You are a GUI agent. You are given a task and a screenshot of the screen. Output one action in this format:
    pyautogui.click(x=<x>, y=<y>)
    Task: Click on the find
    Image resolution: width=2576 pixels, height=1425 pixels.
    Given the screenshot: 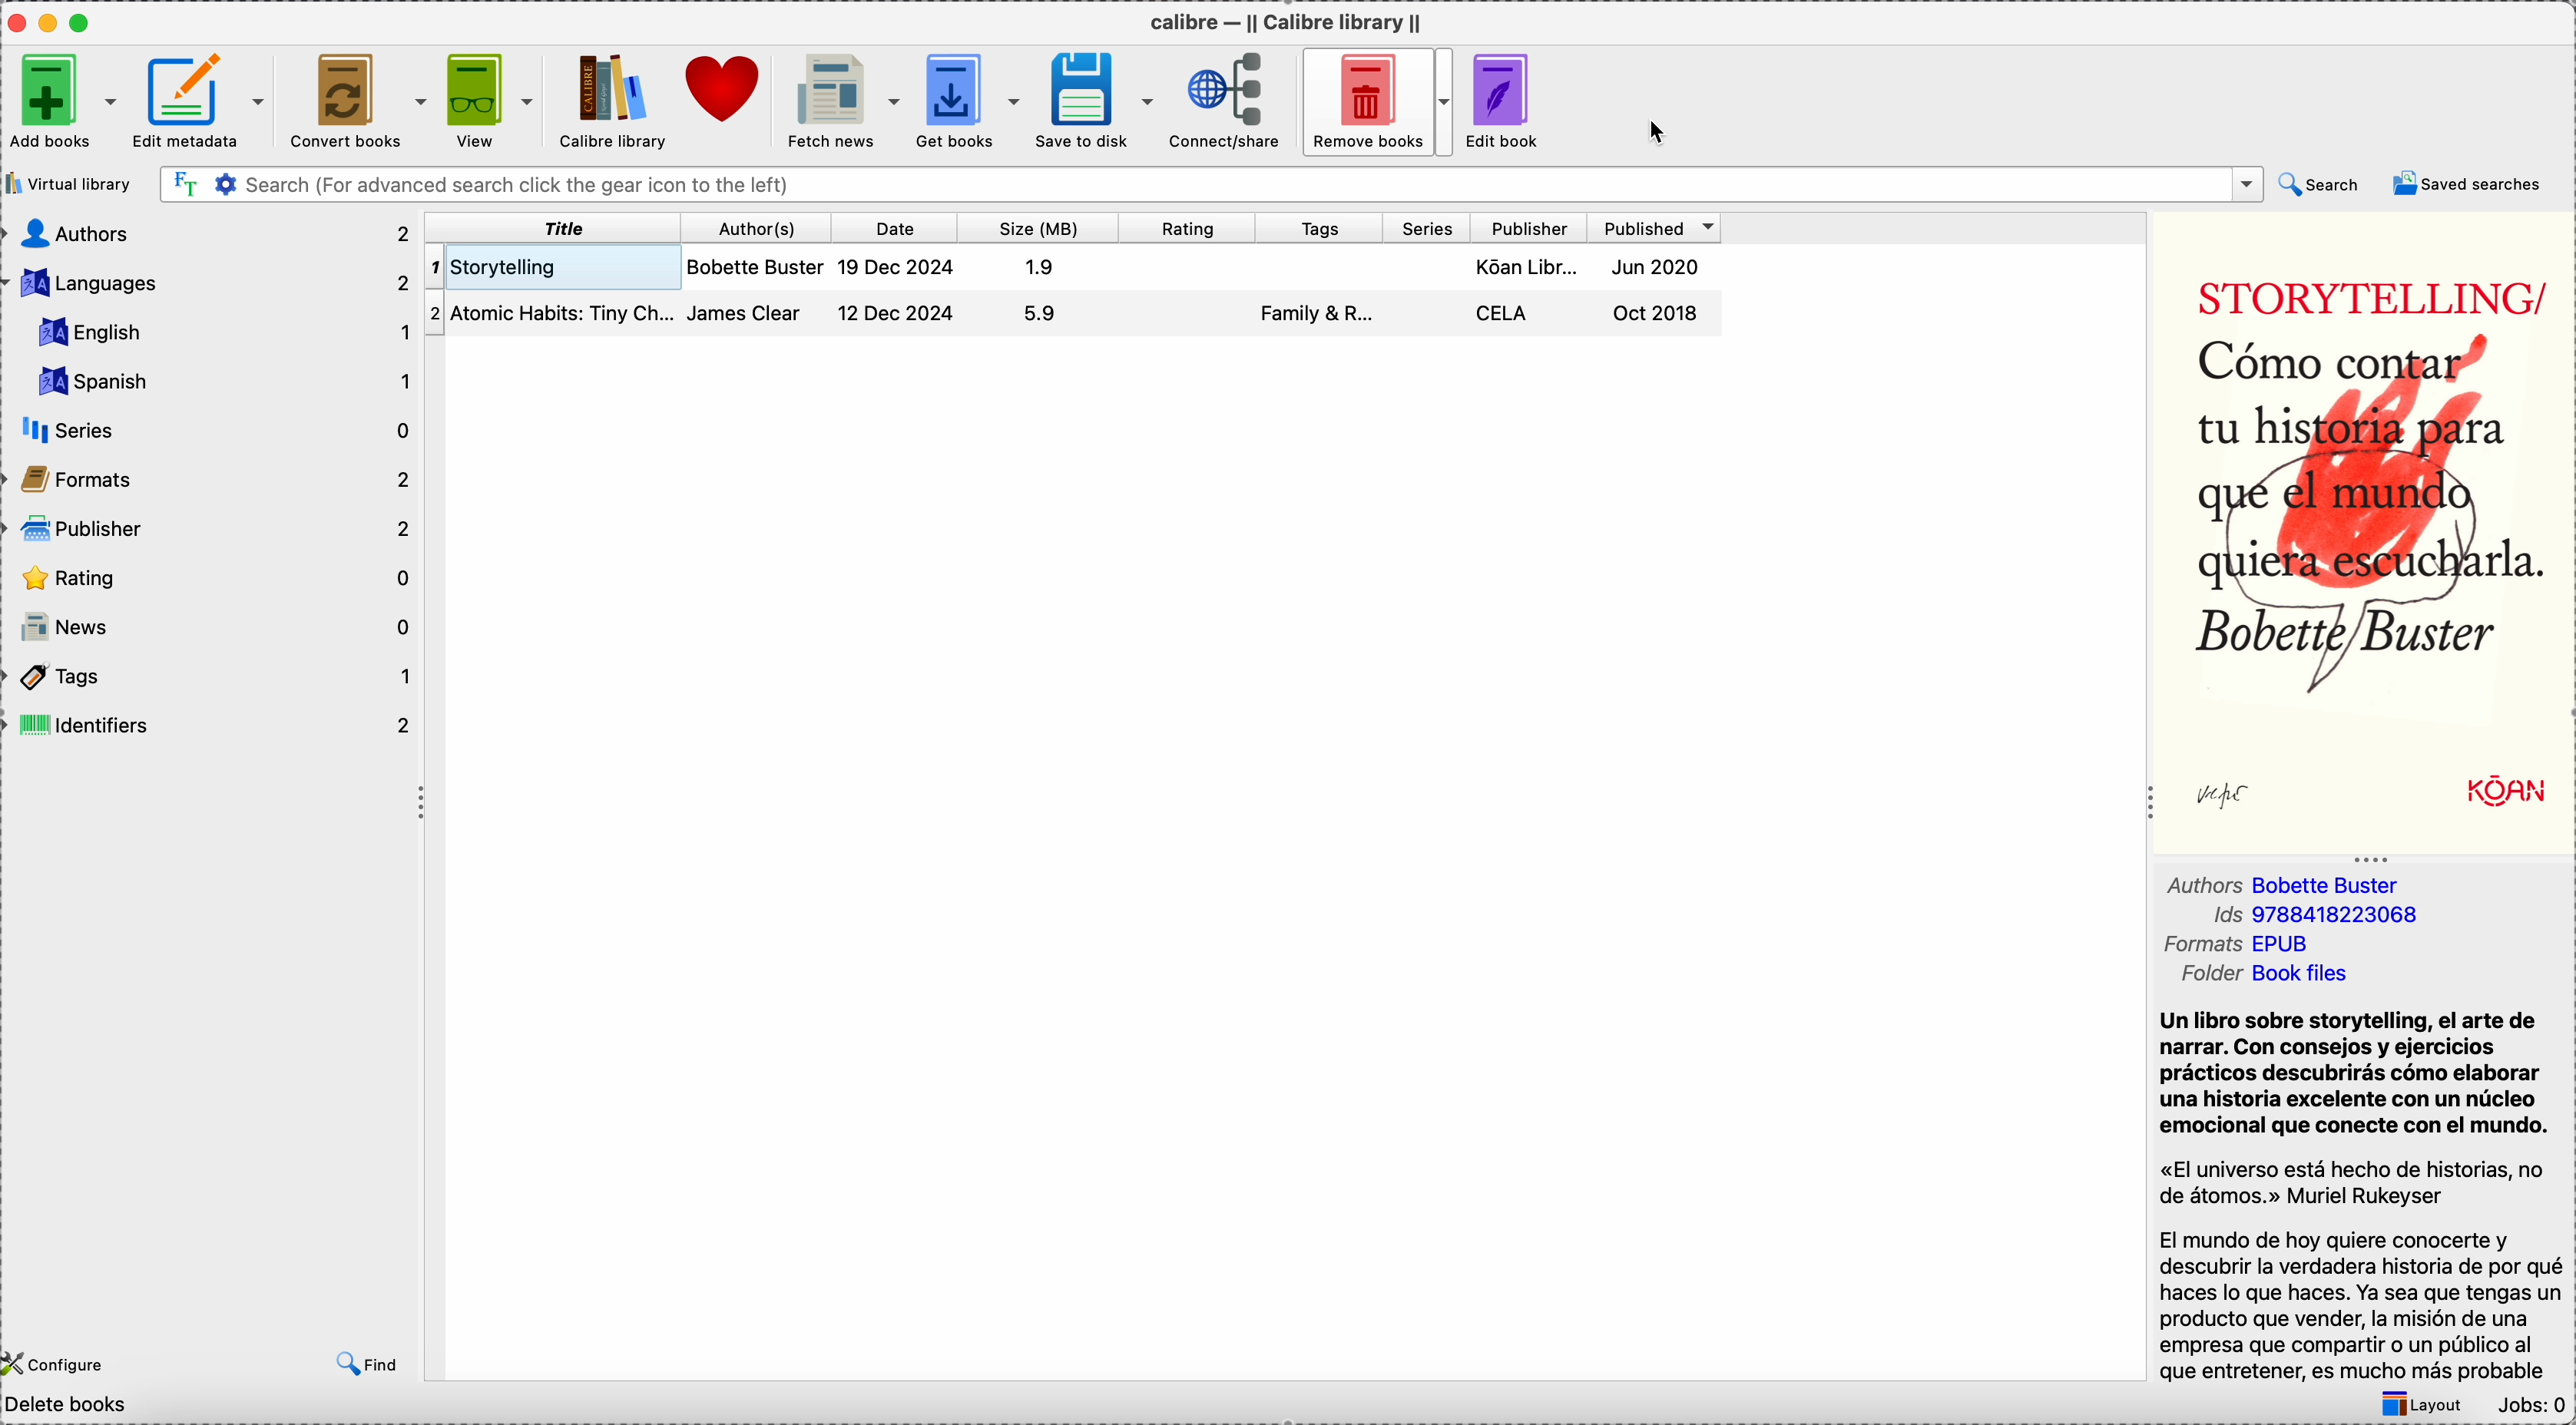 What is the action you would take?
    pyautogui.click(x=370, y=1367)
    